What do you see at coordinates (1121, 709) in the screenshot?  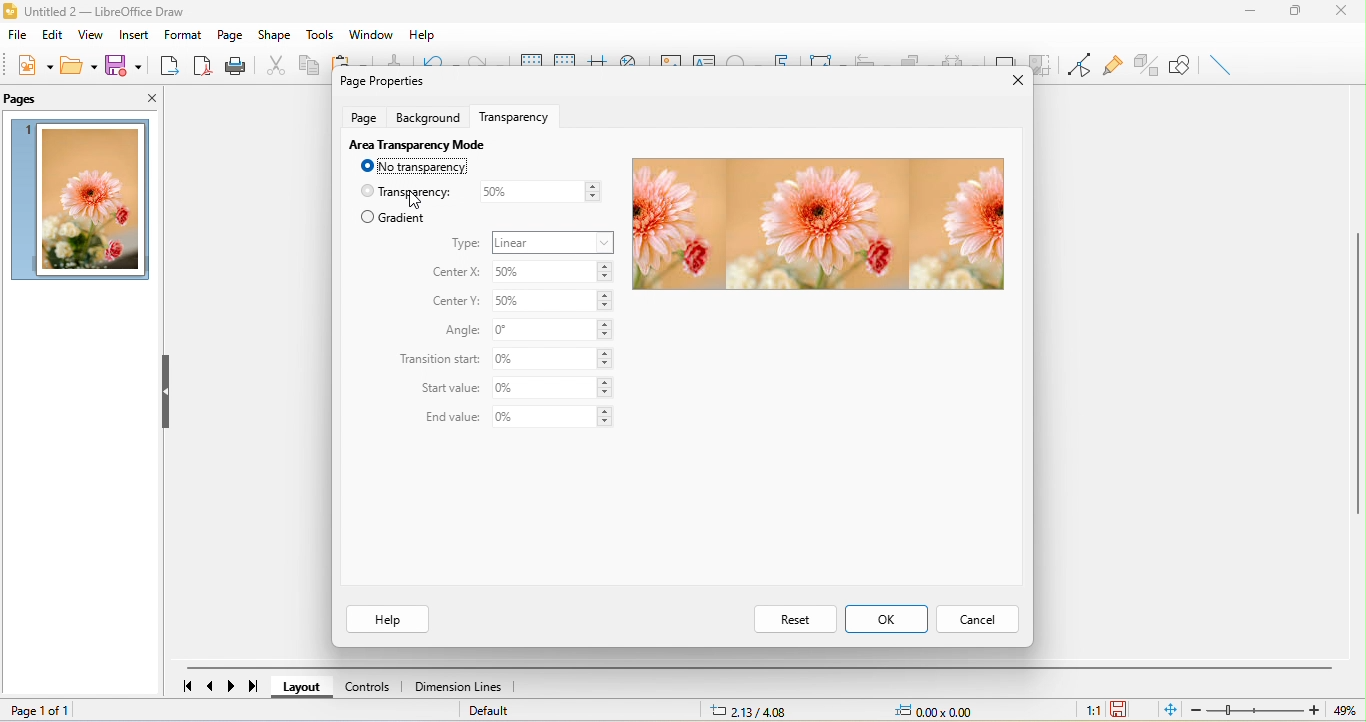 I see `the document has not been modified since the last save` at bounding box center [1121, 709].